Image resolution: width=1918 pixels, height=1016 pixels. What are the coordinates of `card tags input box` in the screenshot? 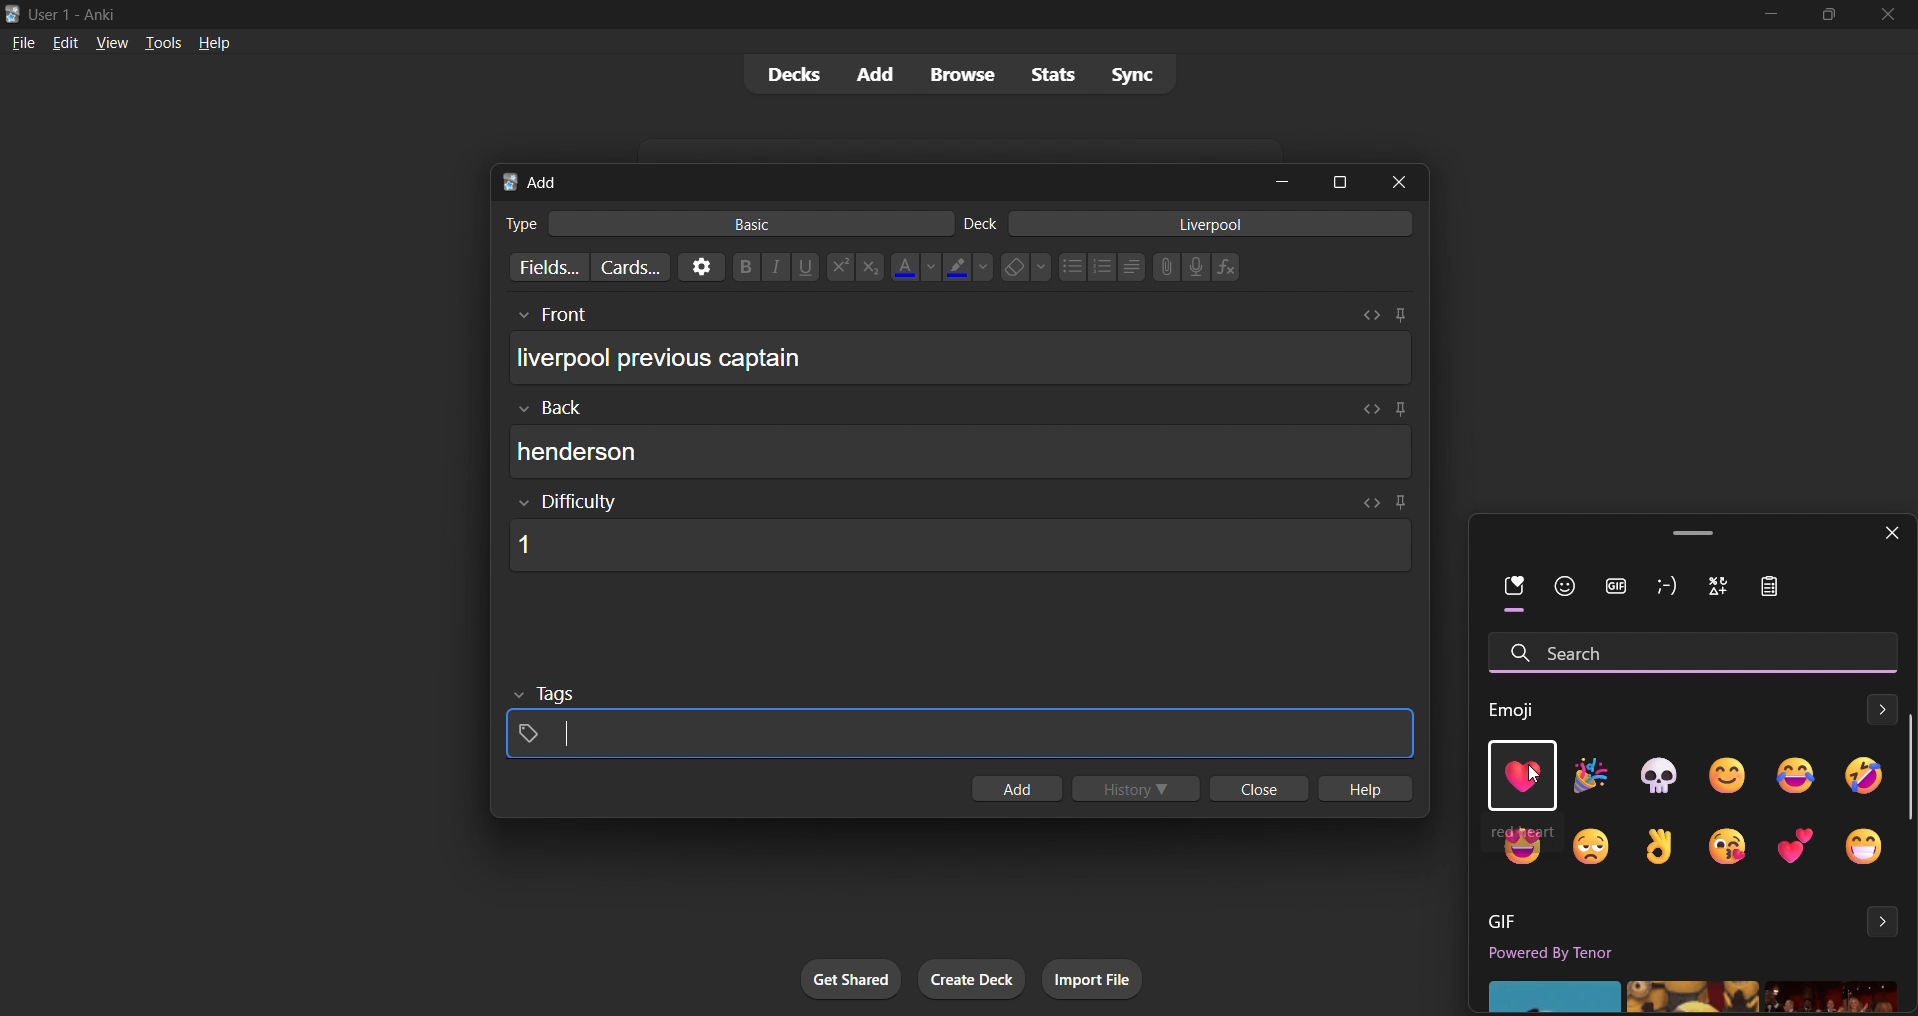 It's located at (959, 721).